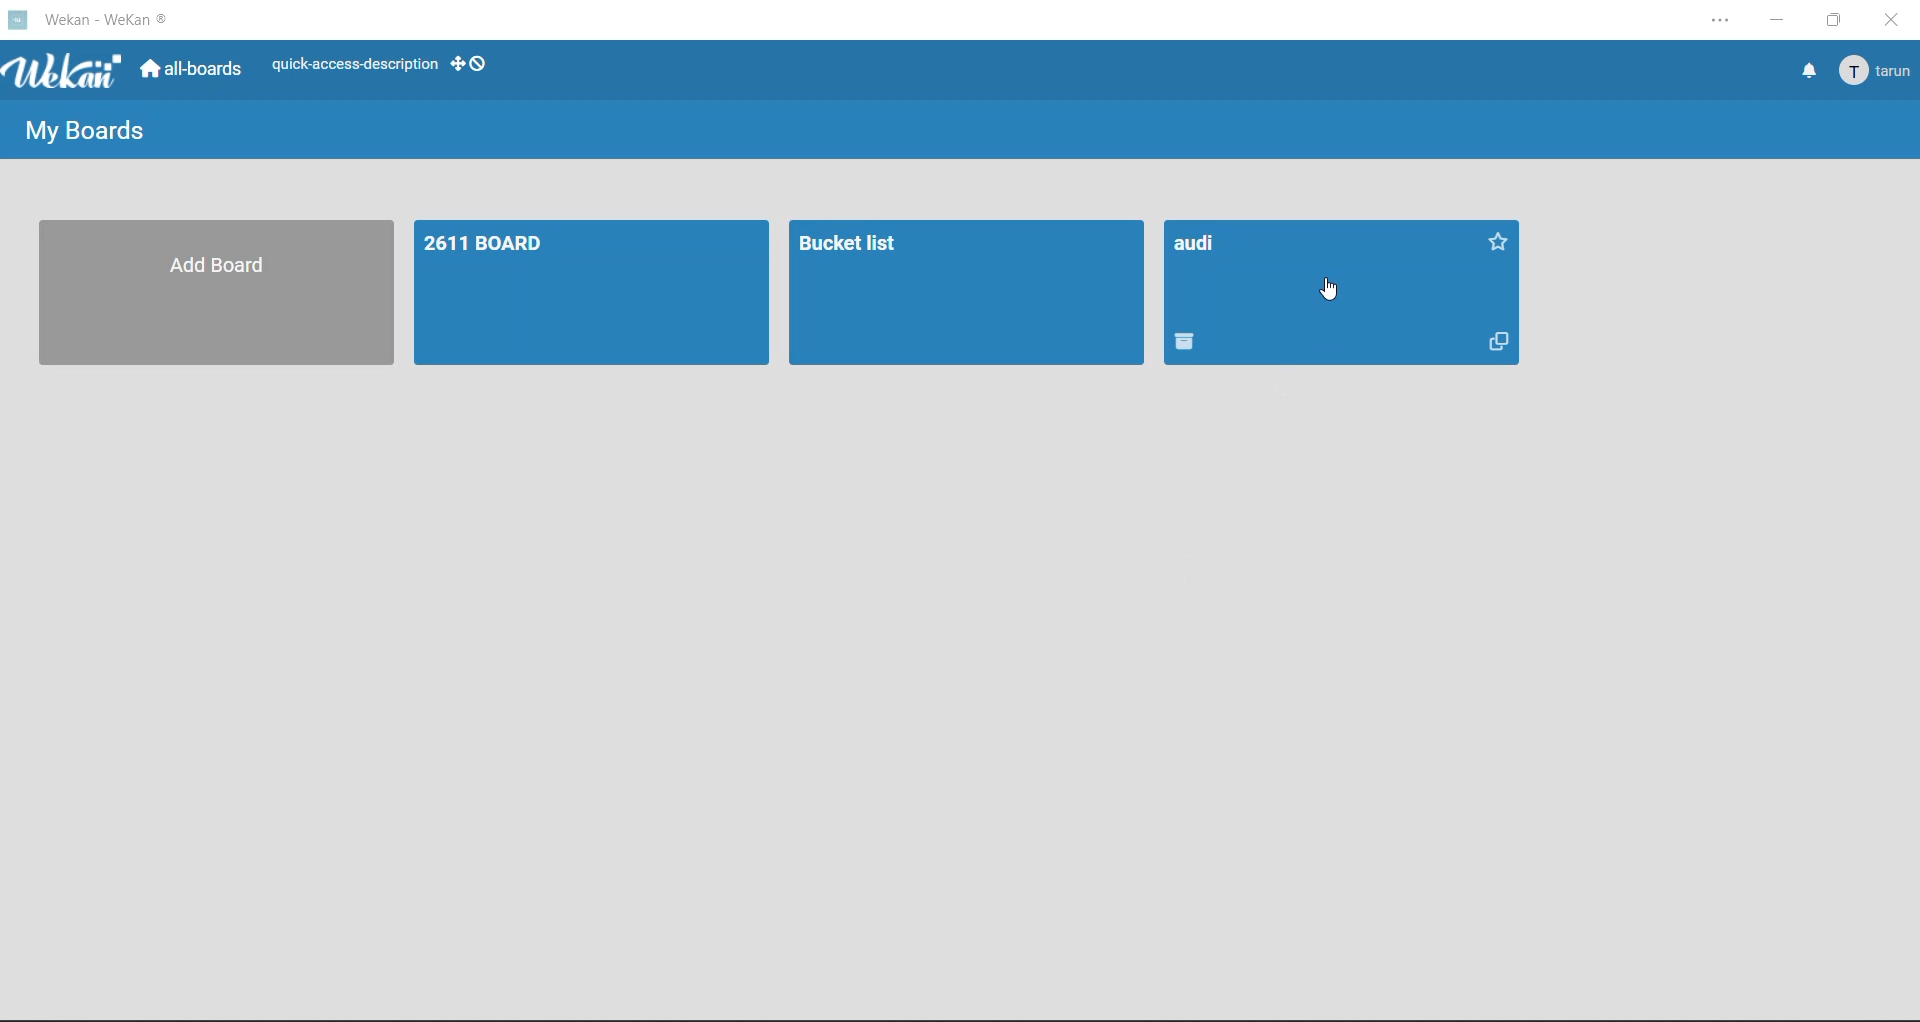 This screenshot has height=1022, width=1920. Describe the element at coordinates (1773, 20) in the screenshot. I see `minimize` at that location.